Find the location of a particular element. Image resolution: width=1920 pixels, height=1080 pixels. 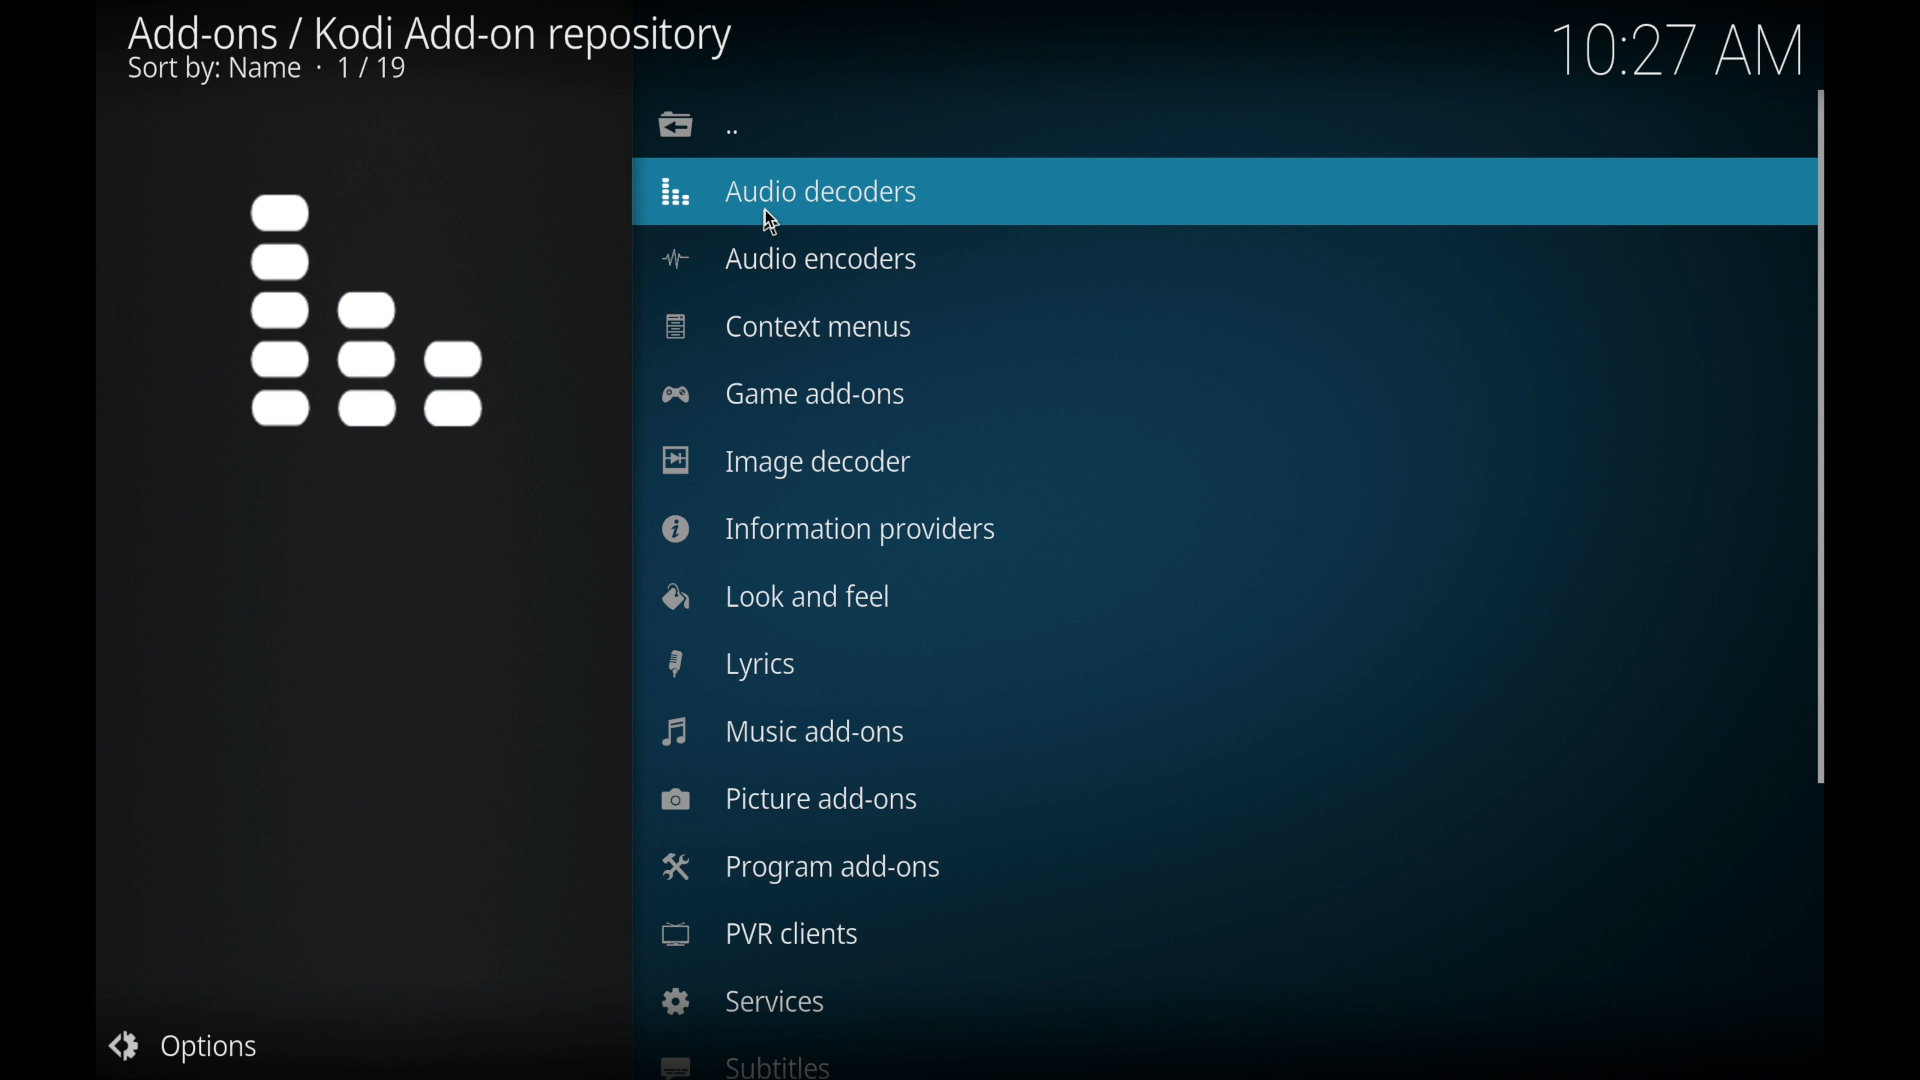

repository icon is located at coordinates (372, 307).